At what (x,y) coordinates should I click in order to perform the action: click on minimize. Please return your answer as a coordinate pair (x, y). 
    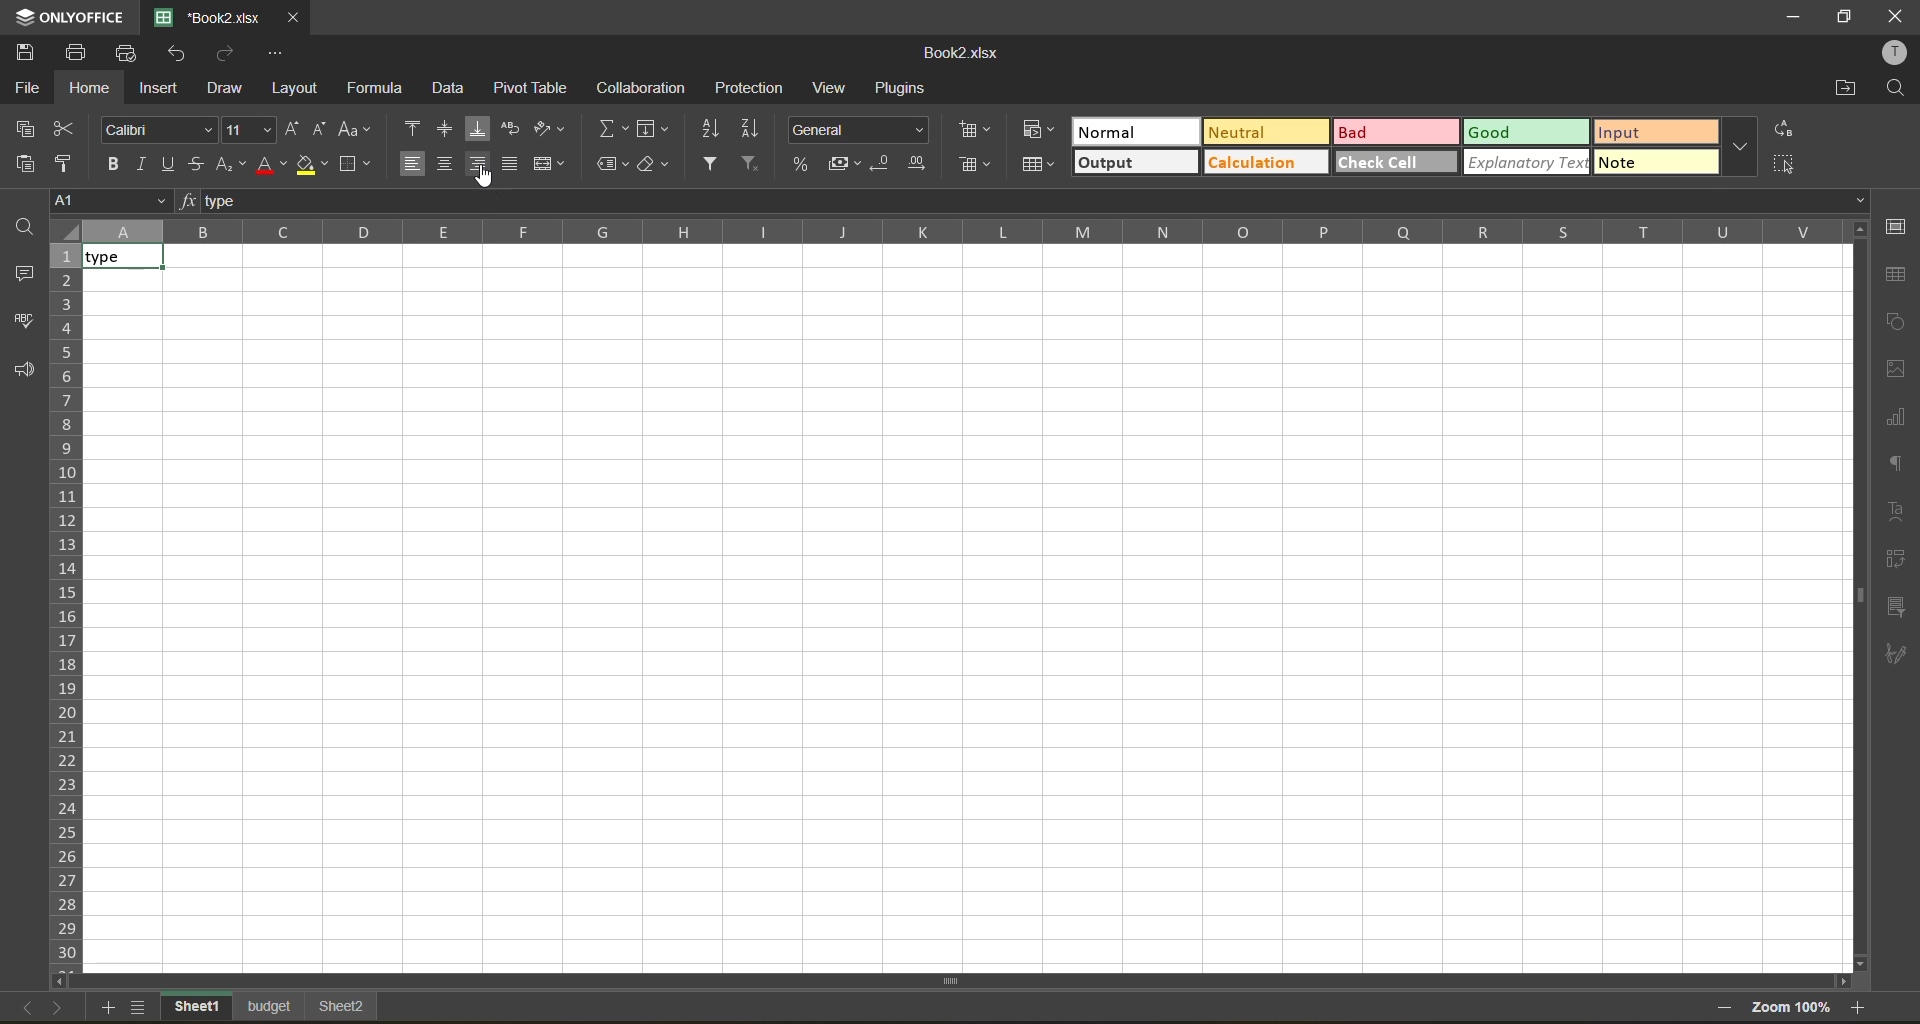
    Looking at the image, I should click on (1794, 19).